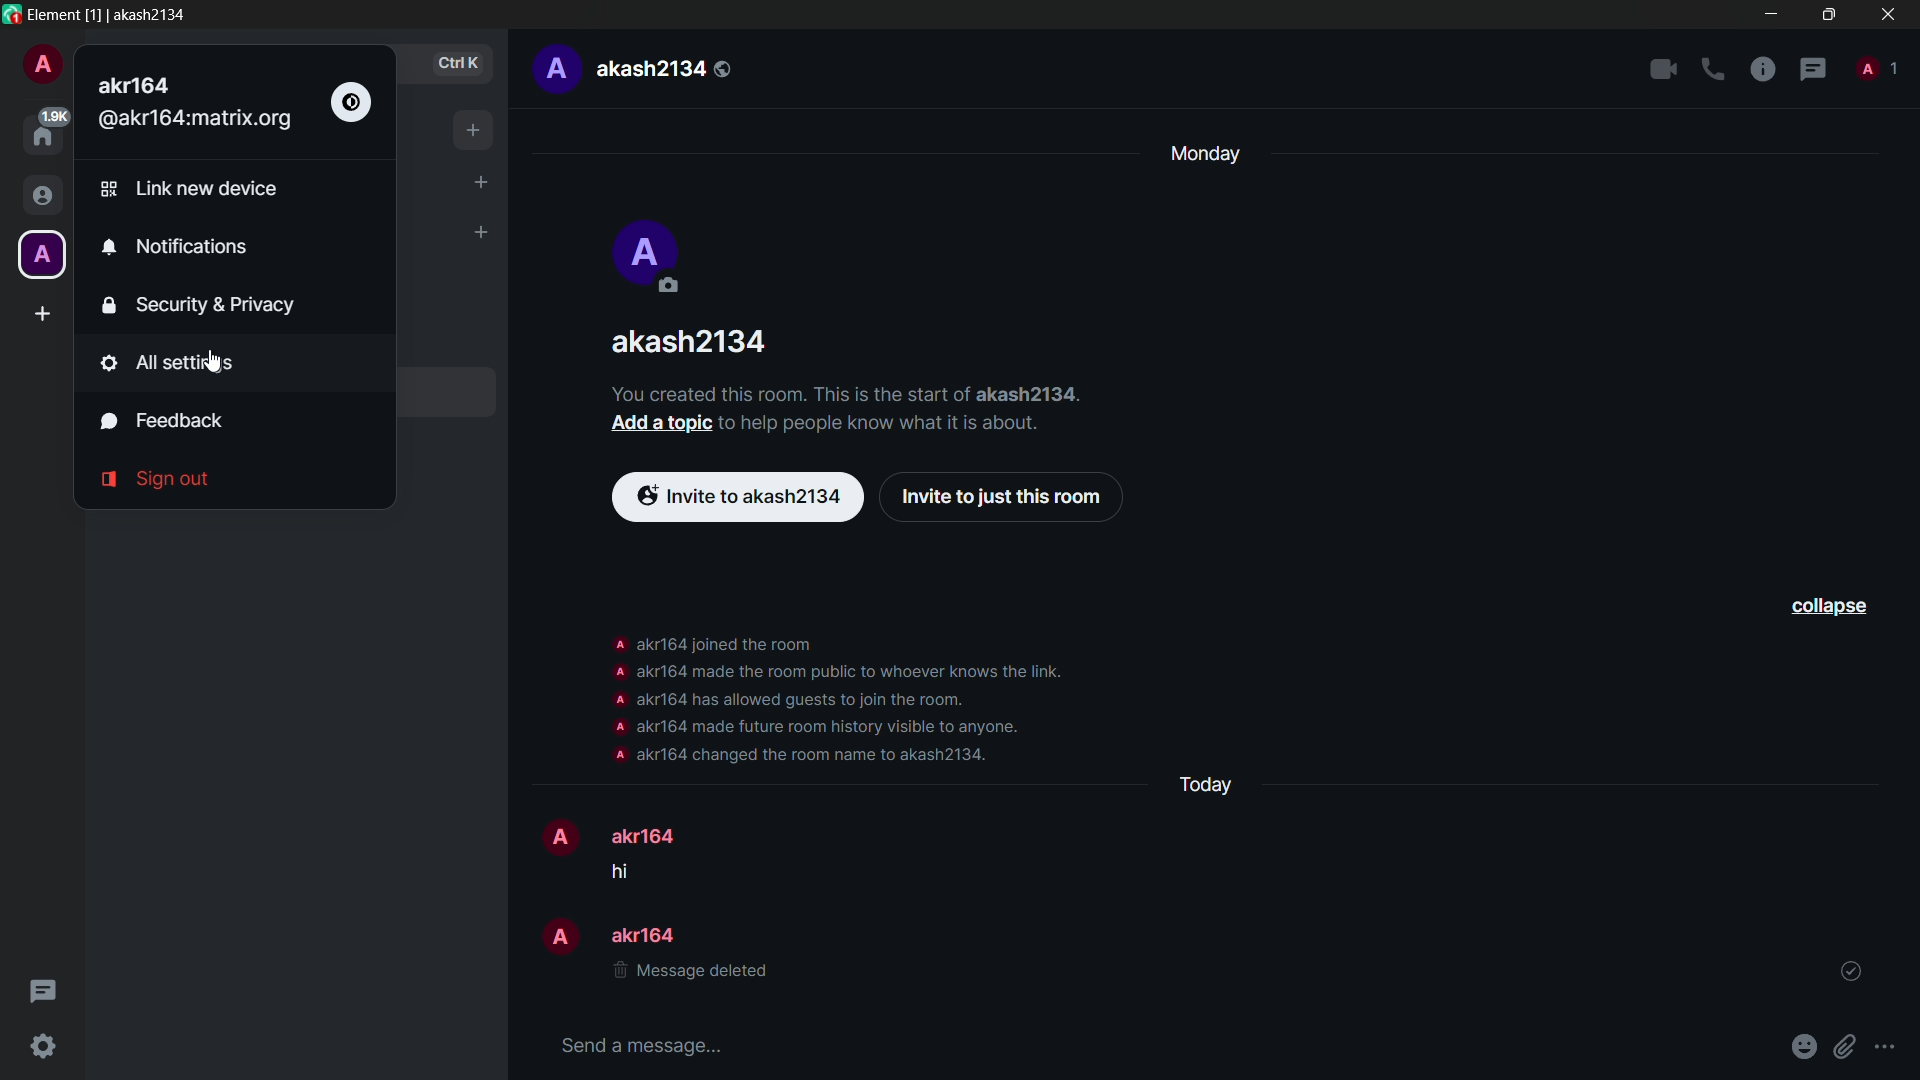 The image size is (1920, 1080). Describe the element at coordinates (1203, 784) in the screenshot. I see `day` at that location.